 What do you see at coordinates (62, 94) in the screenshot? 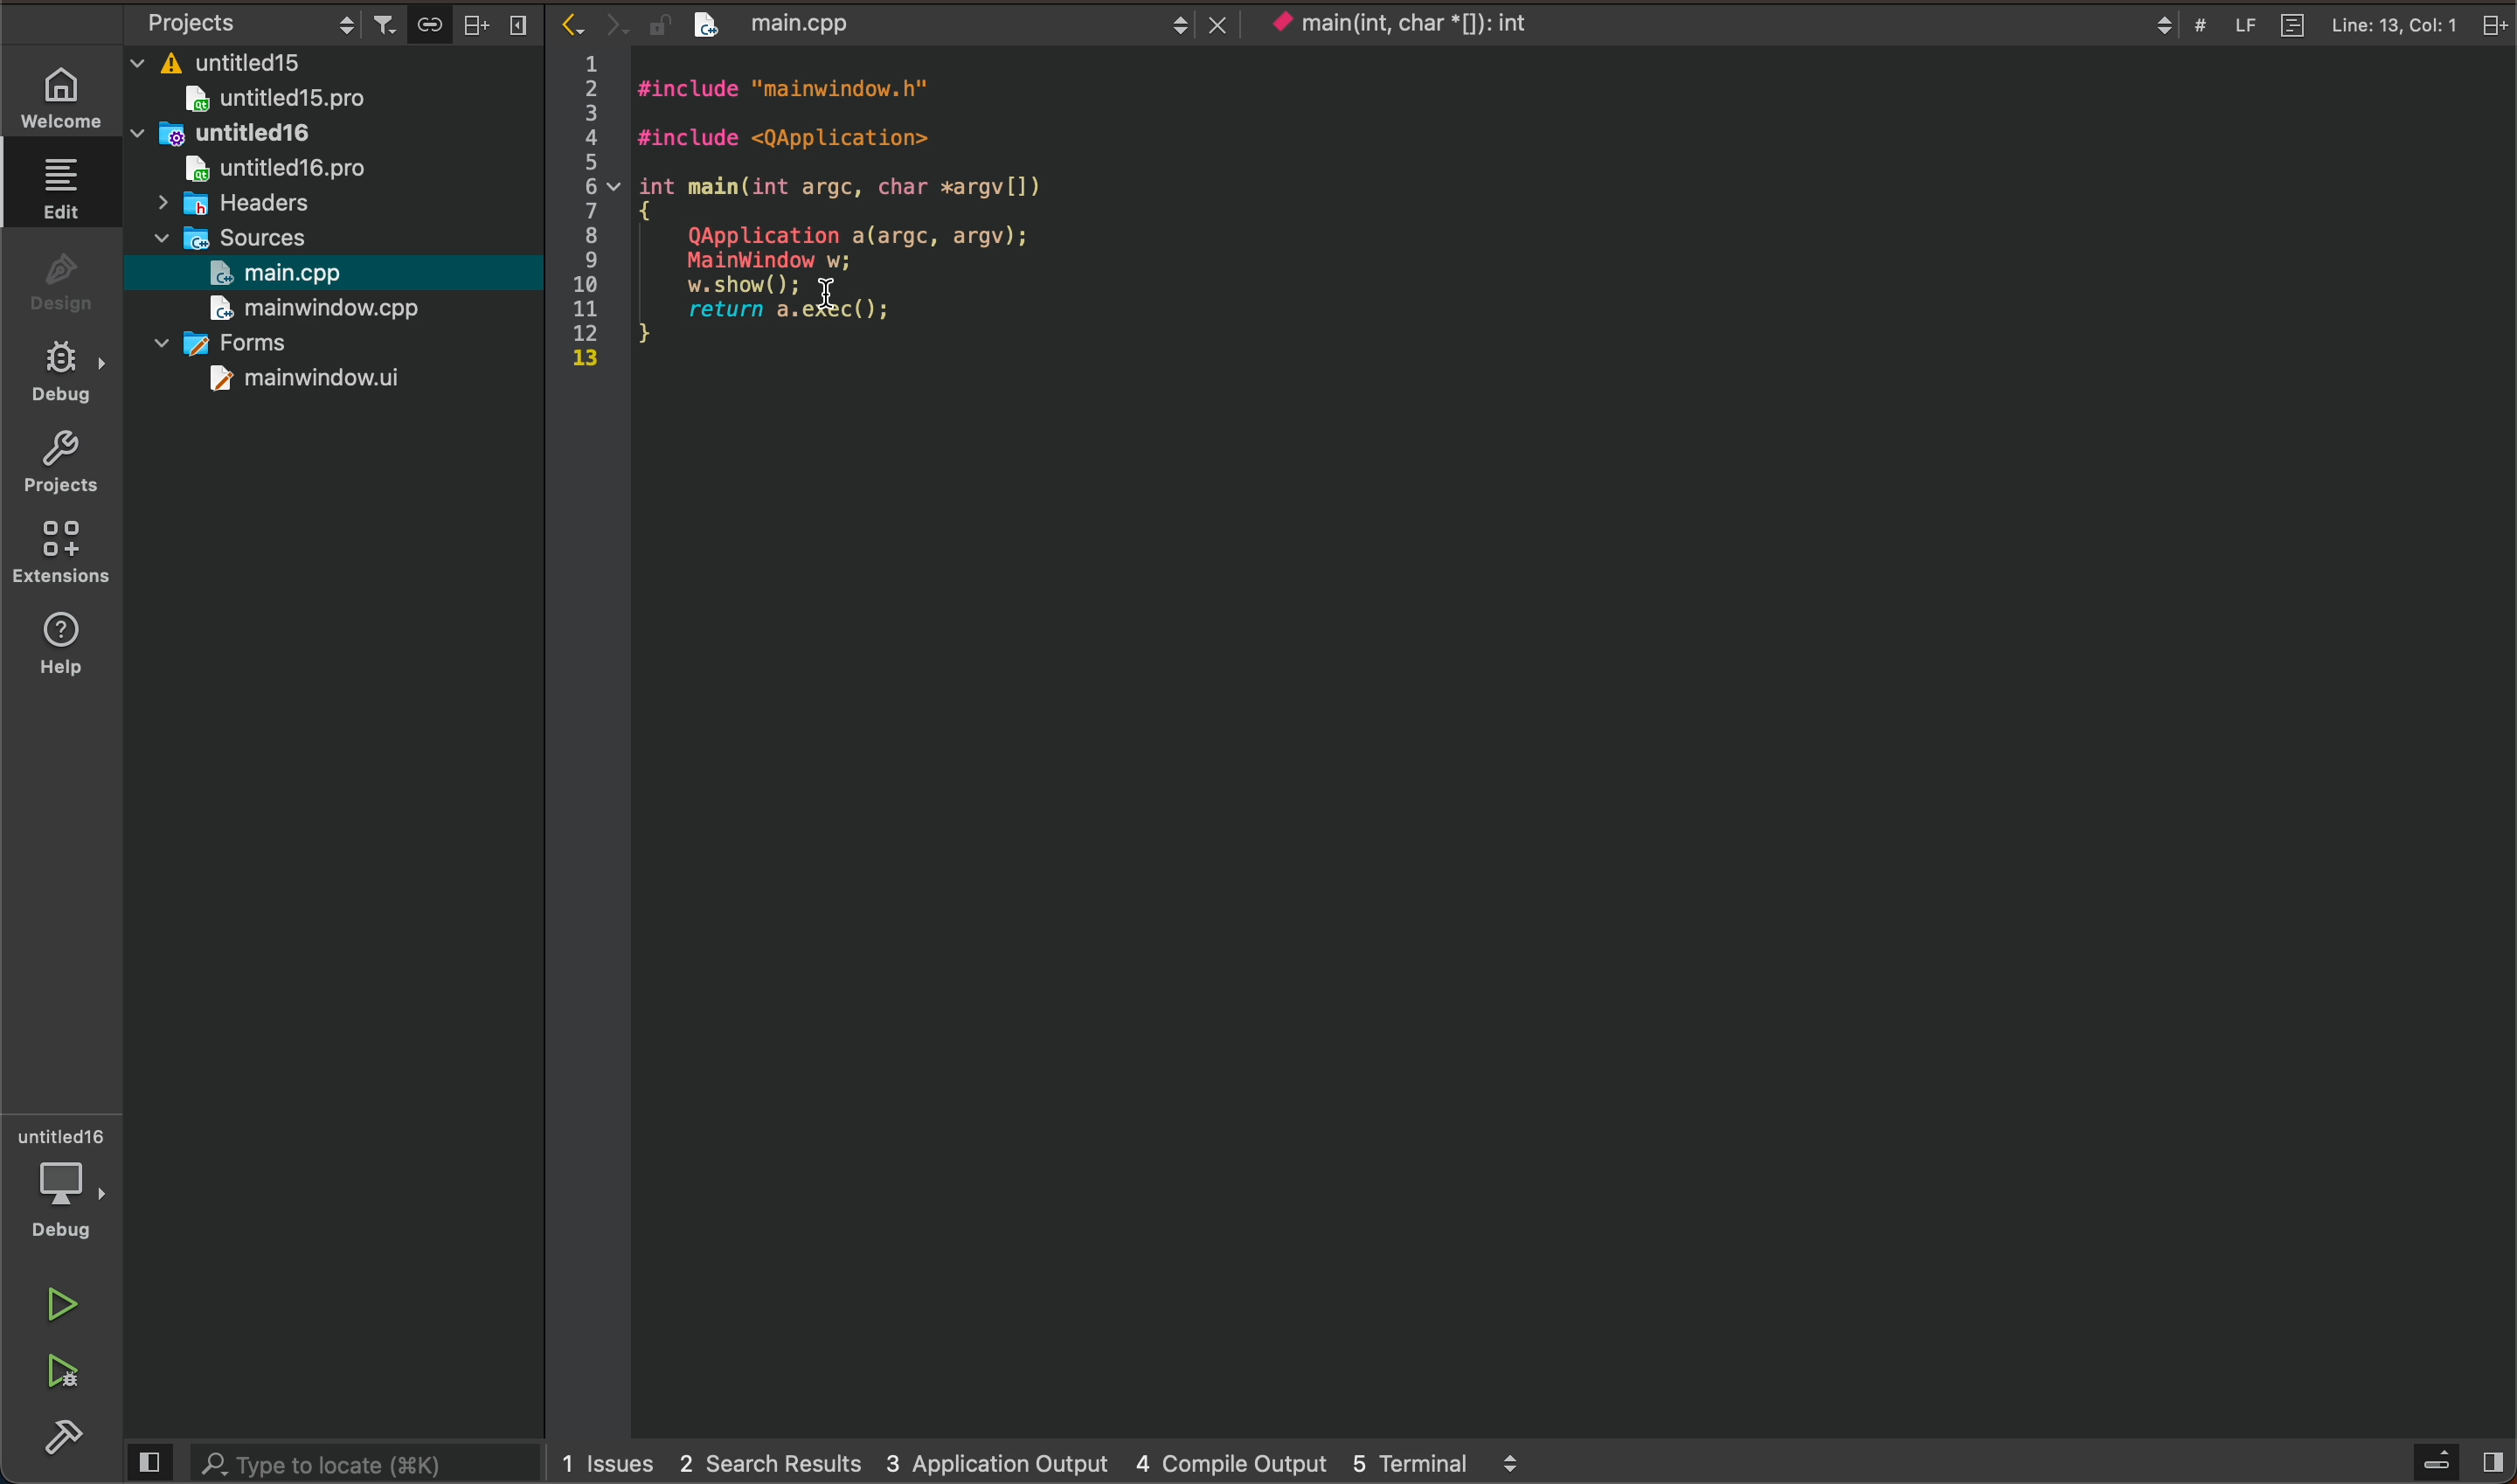
I see `WELCOME` at bounding box center [62, 94].